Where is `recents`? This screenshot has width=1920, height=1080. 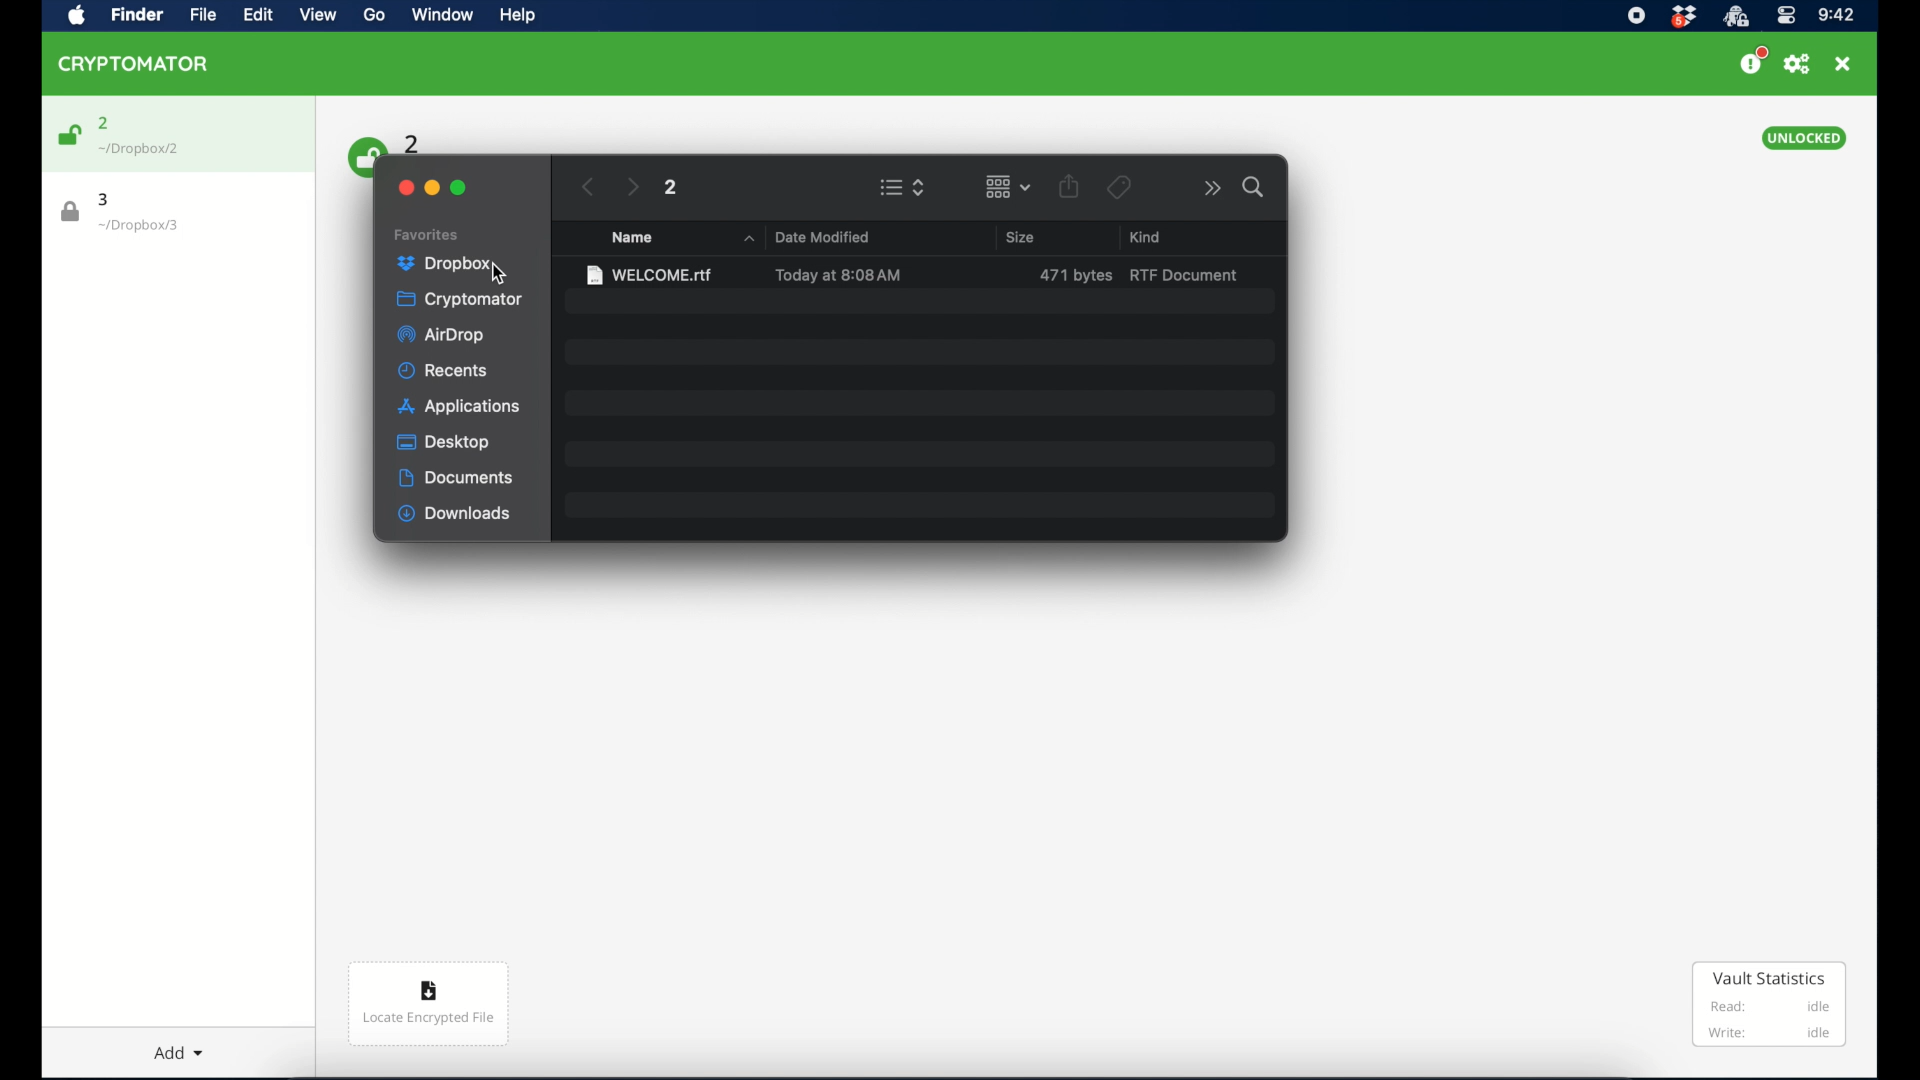
recents is located at coordinates (444, 370).